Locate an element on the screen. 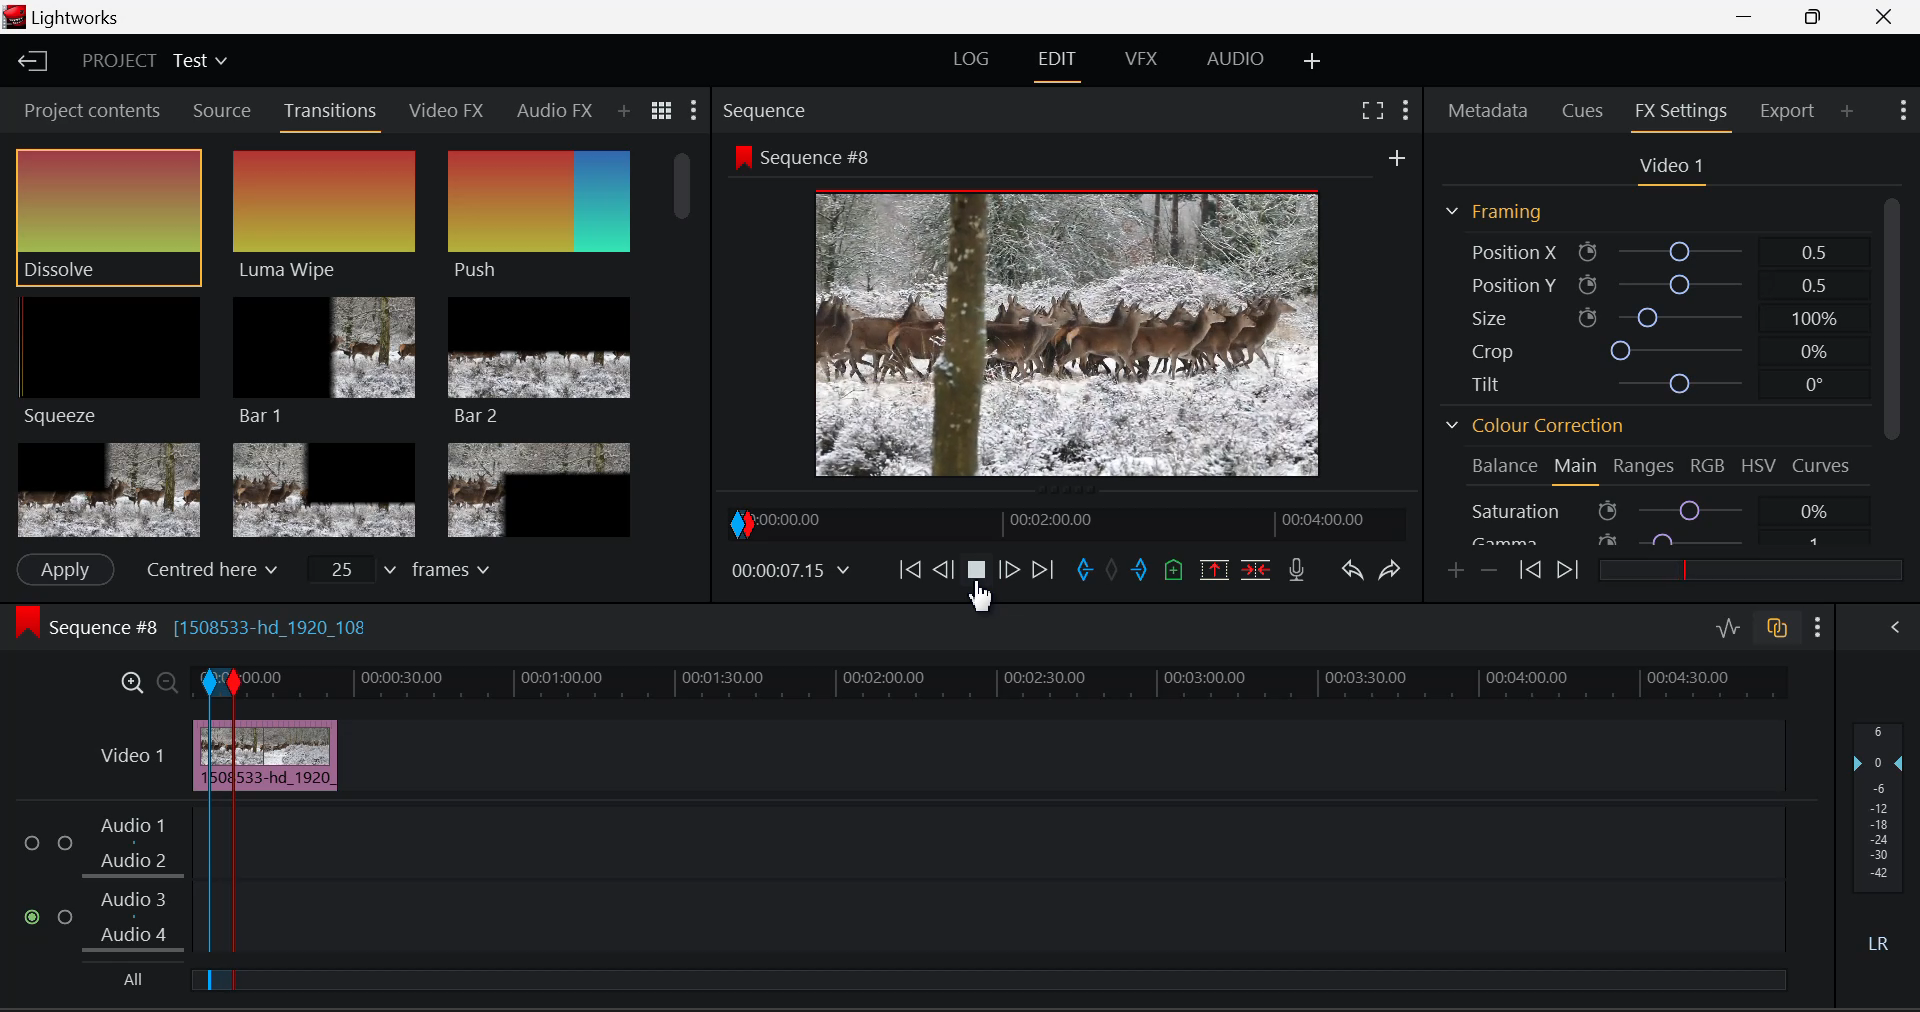  Cursor on Play is located at coordinates (976, 575).